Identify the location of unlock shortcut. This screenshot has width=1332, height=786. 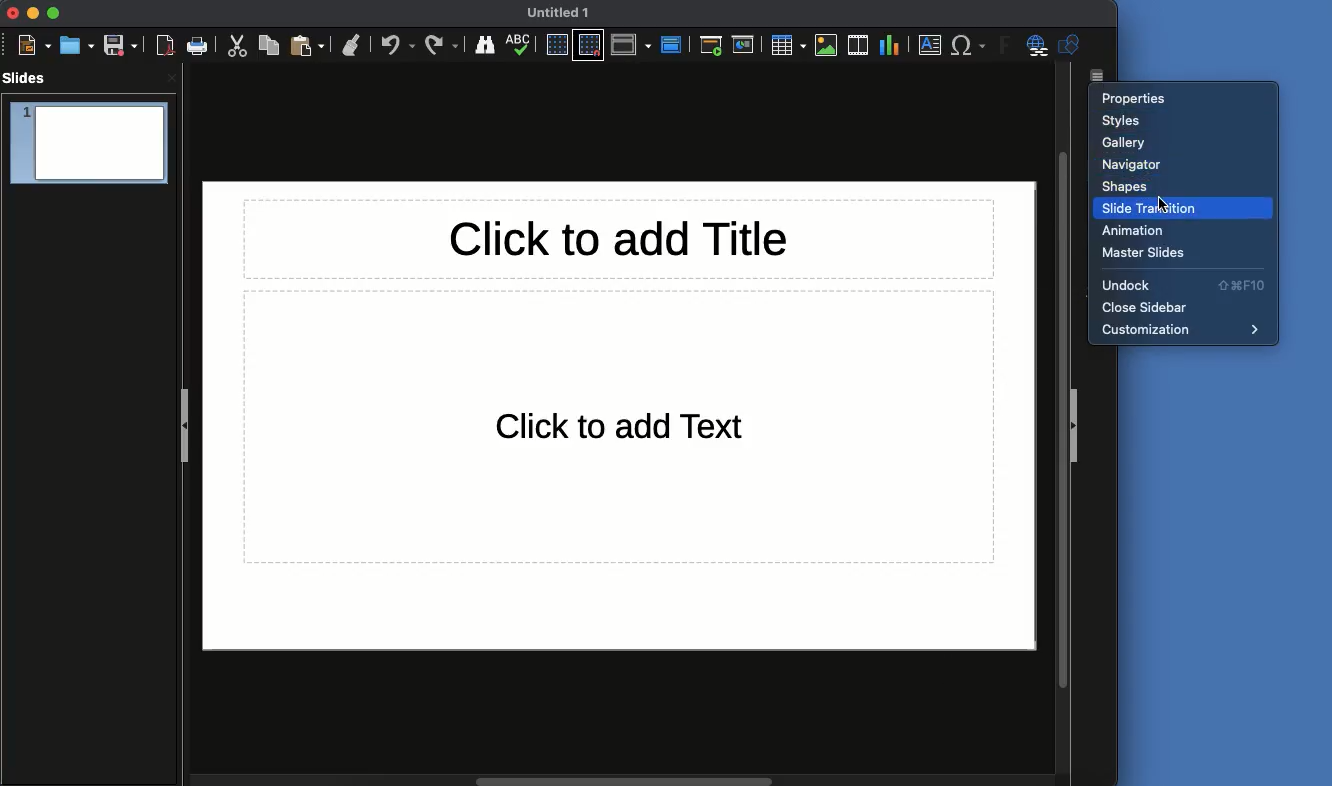
(1247, 285).